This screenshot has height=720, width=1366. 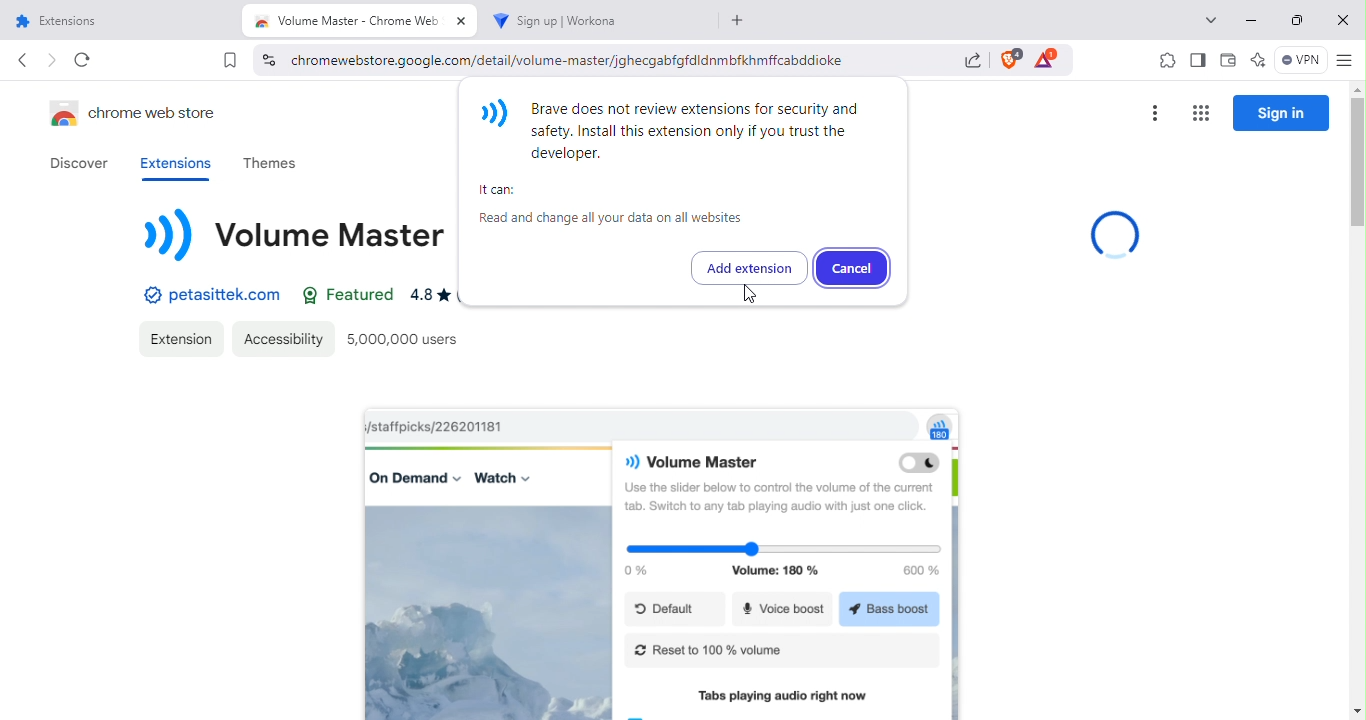 I want to click on Information, so click(x=691, y=163).